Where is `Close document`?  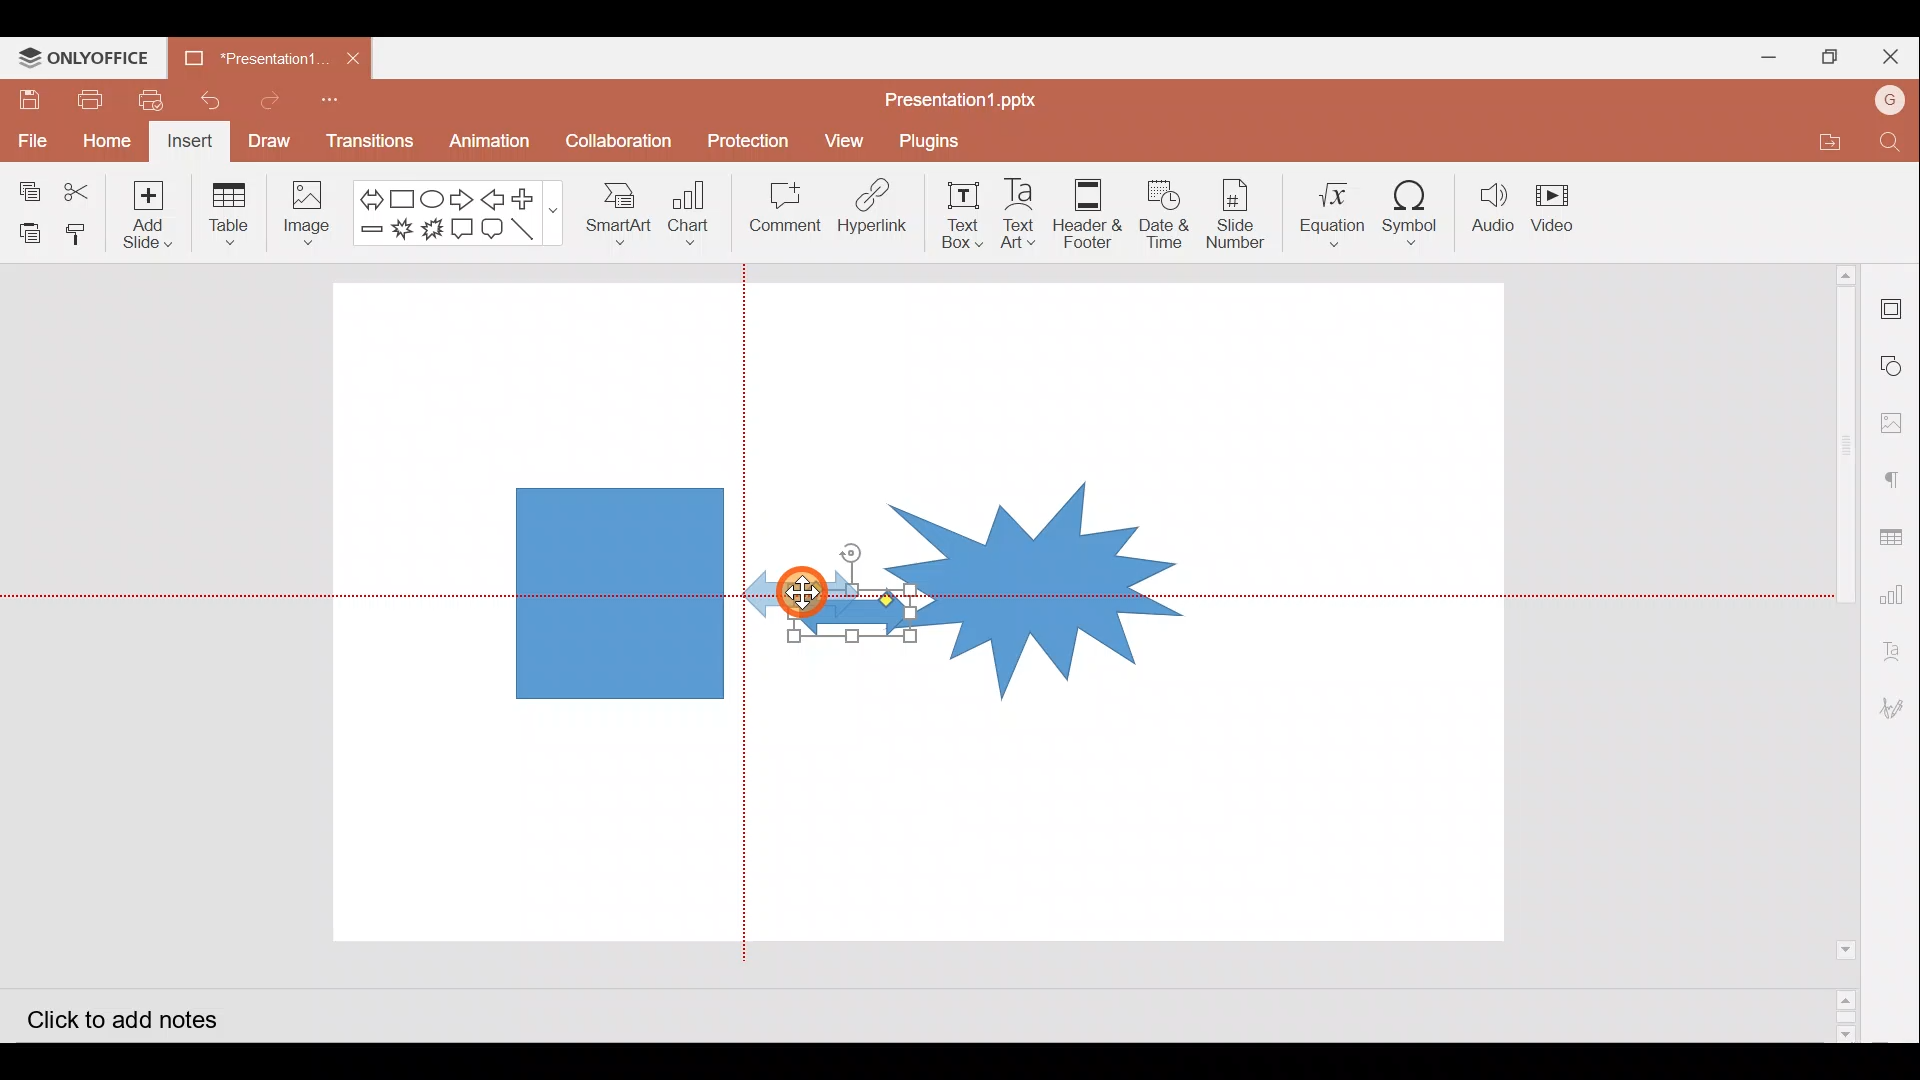 Close document is located at coordinates (359, 61).